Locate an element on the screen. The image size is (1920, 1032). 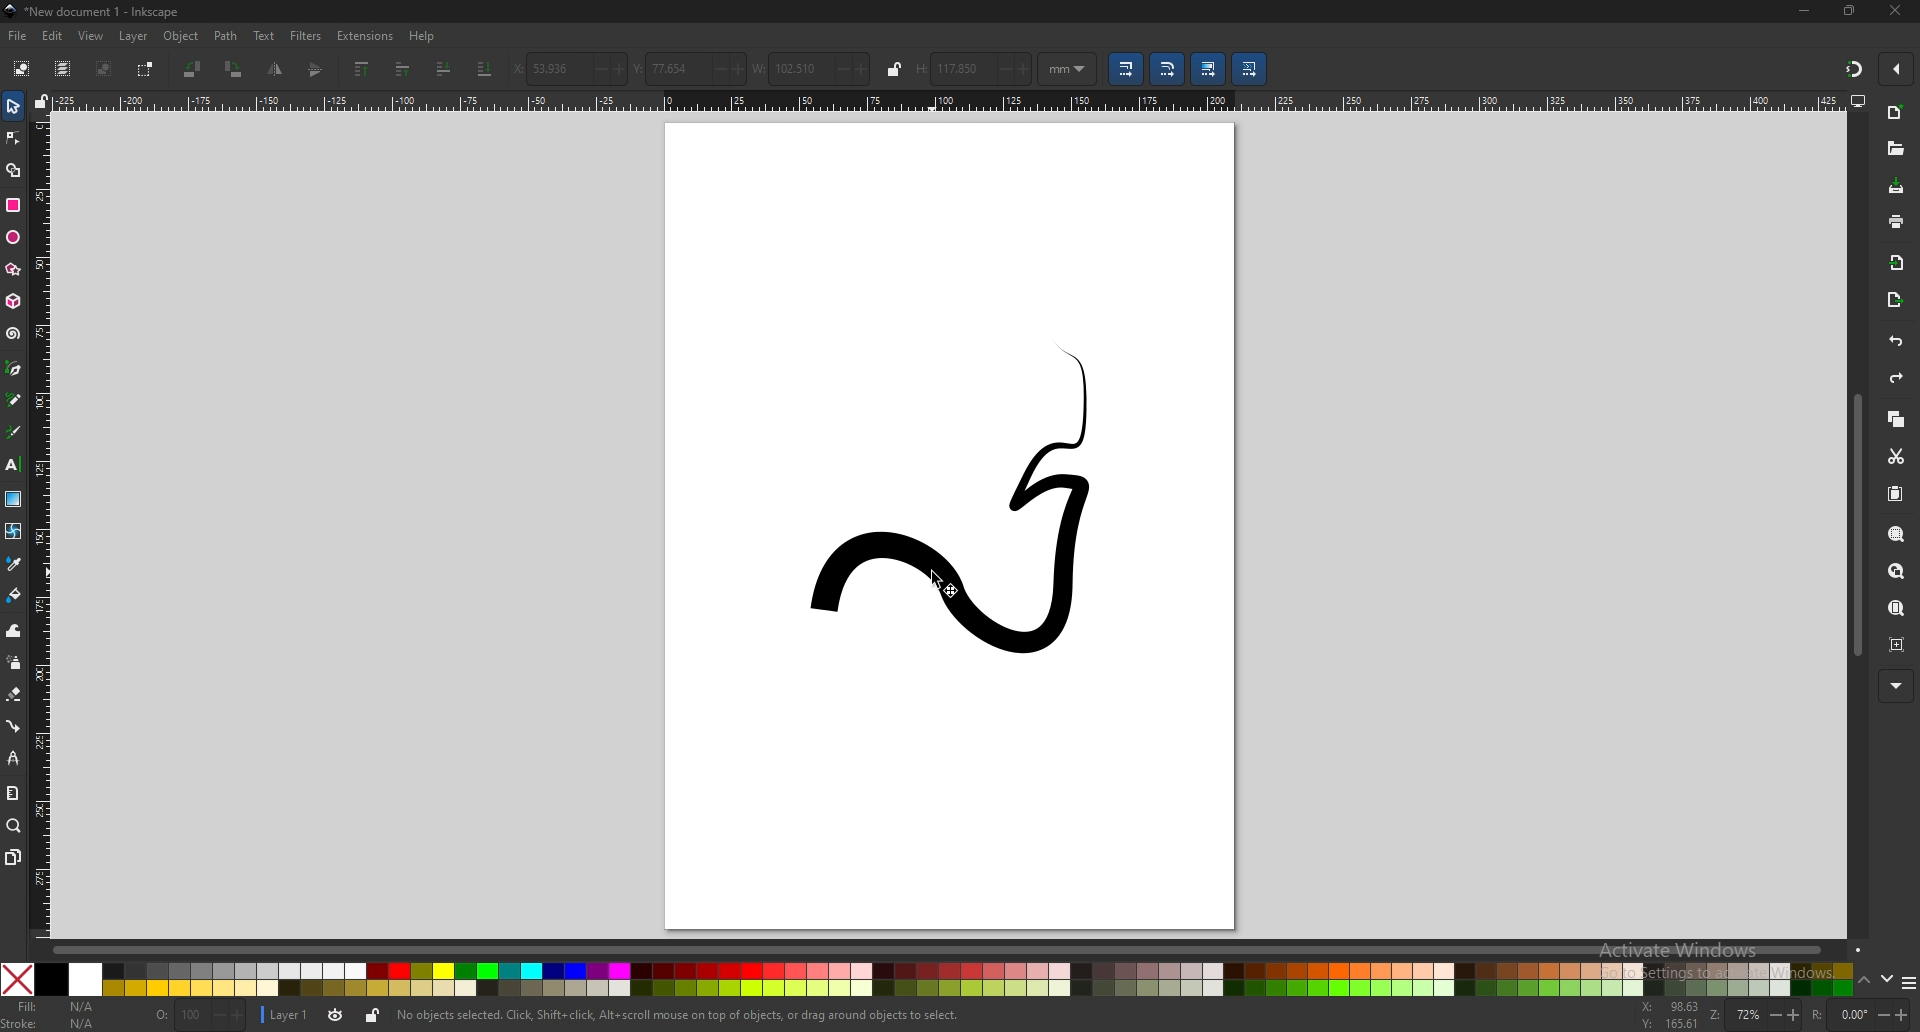
measure is located at coordinates (11, 791).